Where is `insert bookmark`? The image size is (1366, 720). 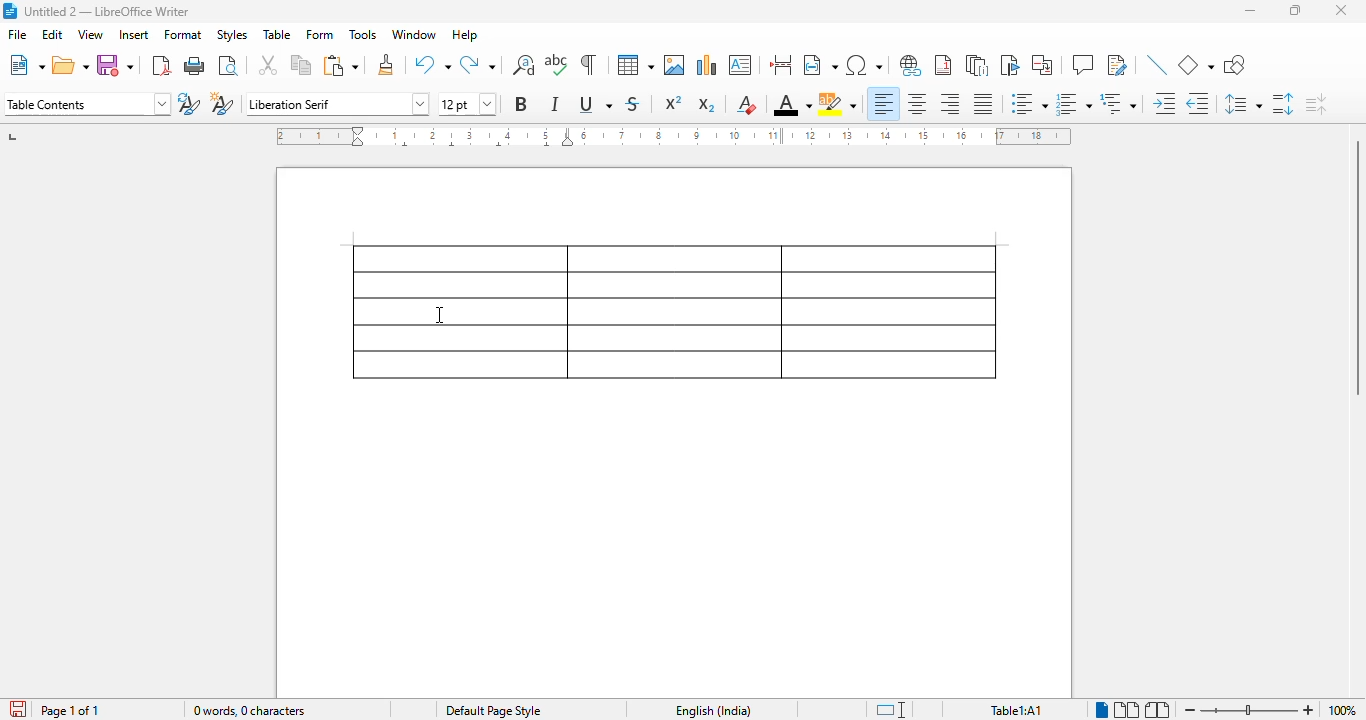 insert bookmark is located at coordinates (1008, 65).